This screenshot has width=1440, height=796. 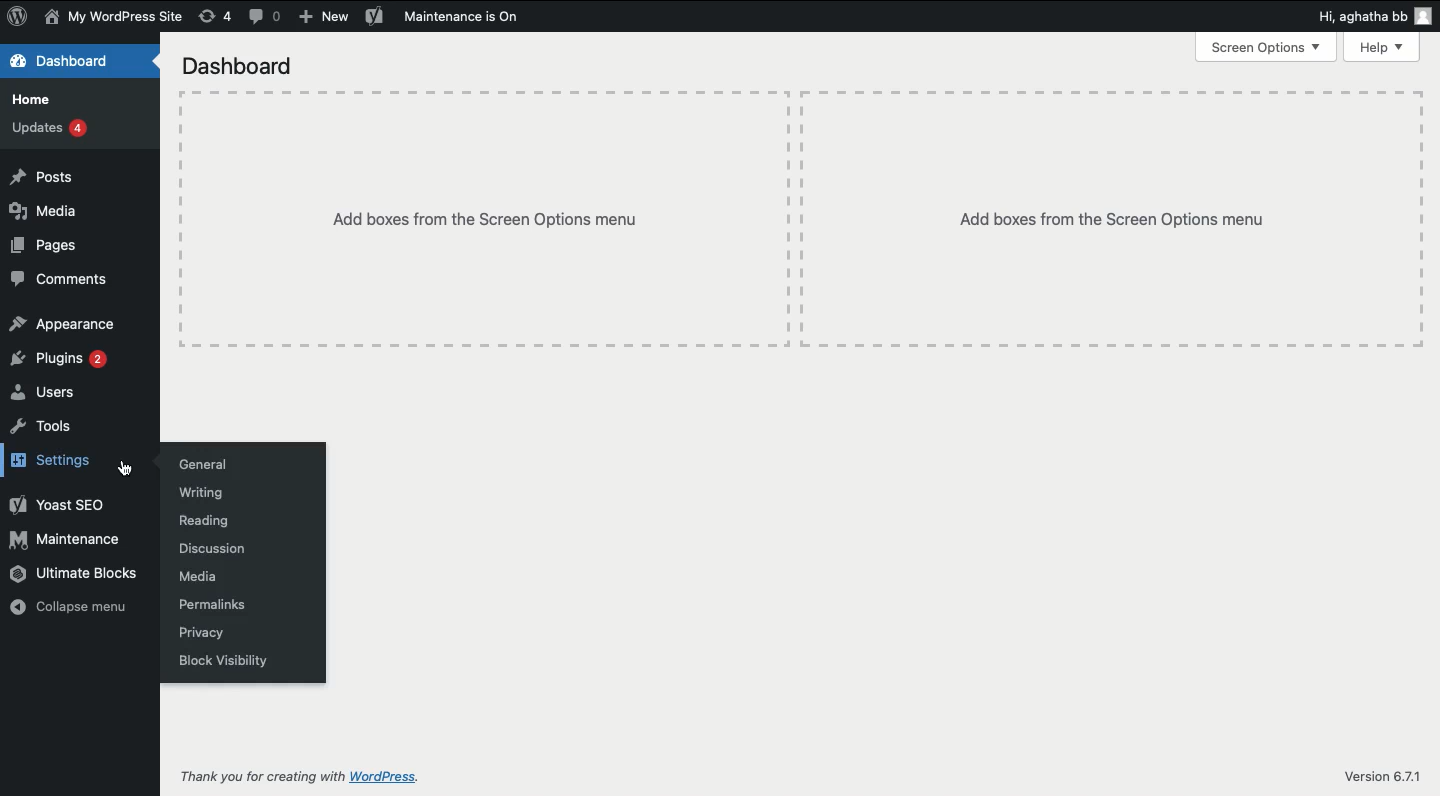 What do you see at coordinates (217, 16) in the screenshot?
I see `revisions (4)` at bounding box center [217, 16].